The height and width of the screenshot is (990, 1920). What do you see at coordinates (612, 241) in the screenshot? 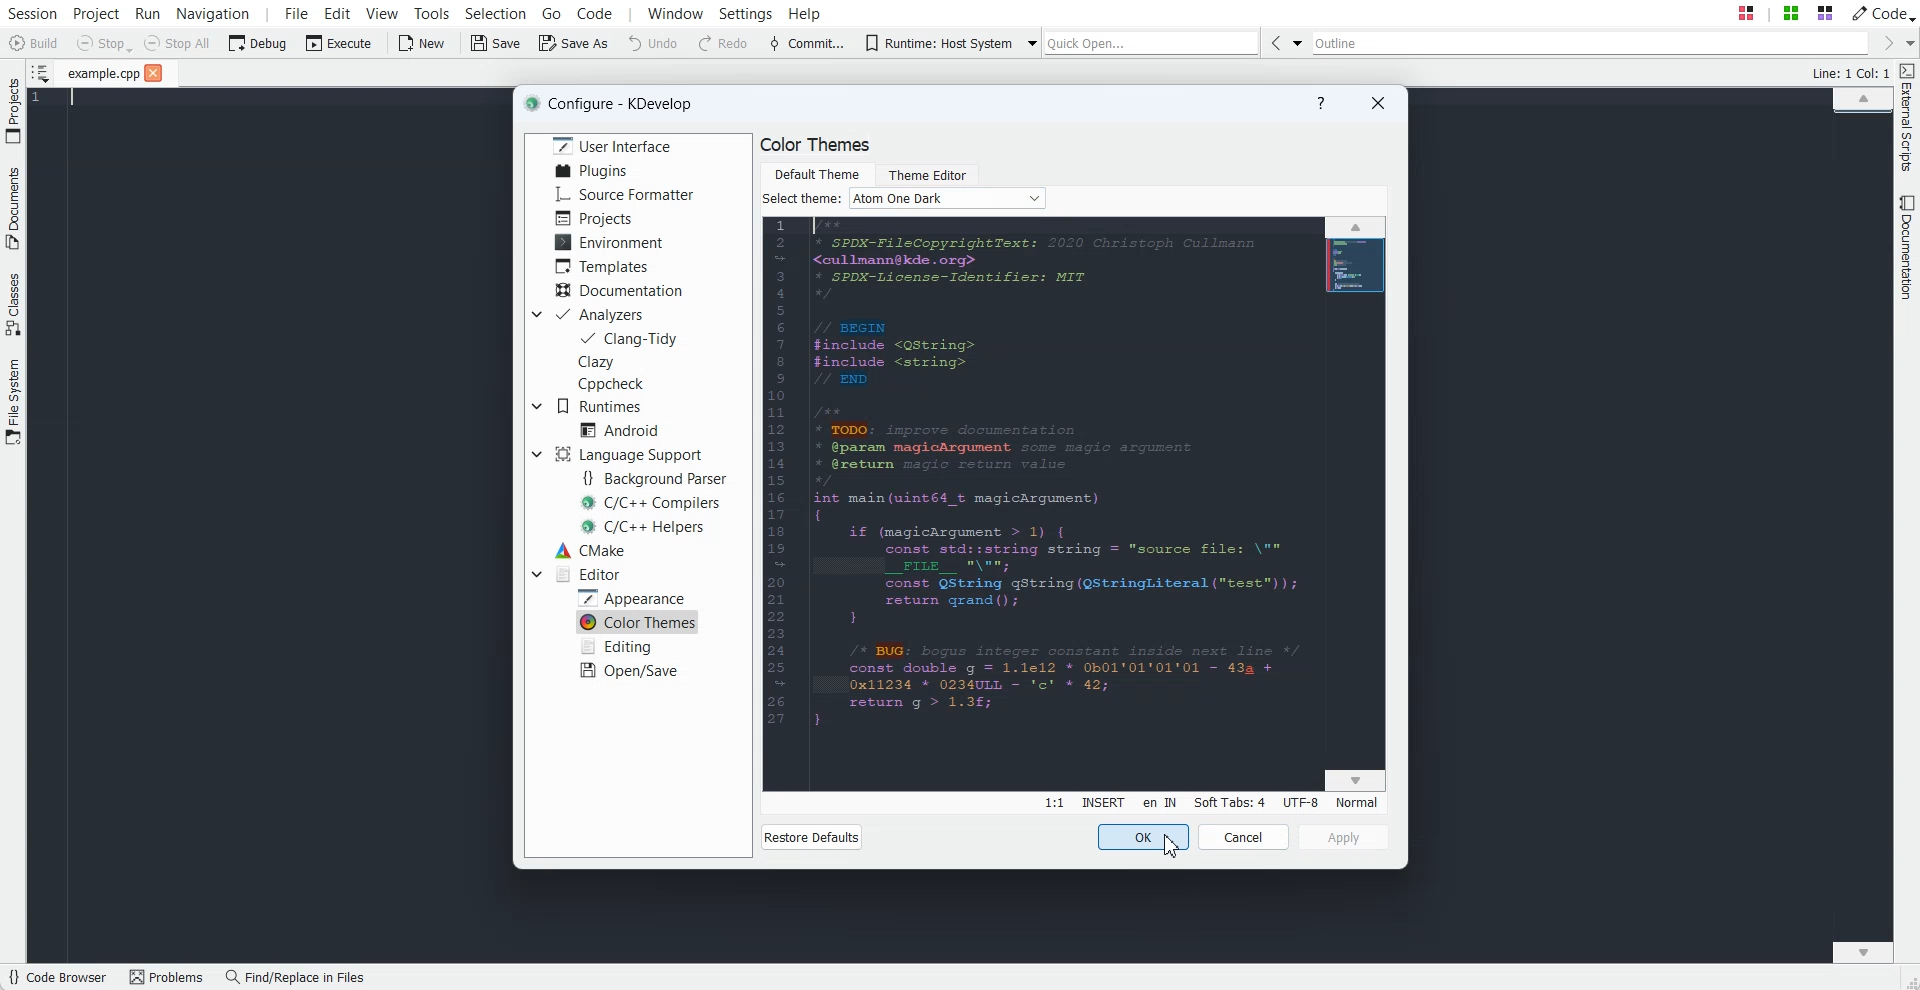
I see `Environment` at bounding box center [612, 241].